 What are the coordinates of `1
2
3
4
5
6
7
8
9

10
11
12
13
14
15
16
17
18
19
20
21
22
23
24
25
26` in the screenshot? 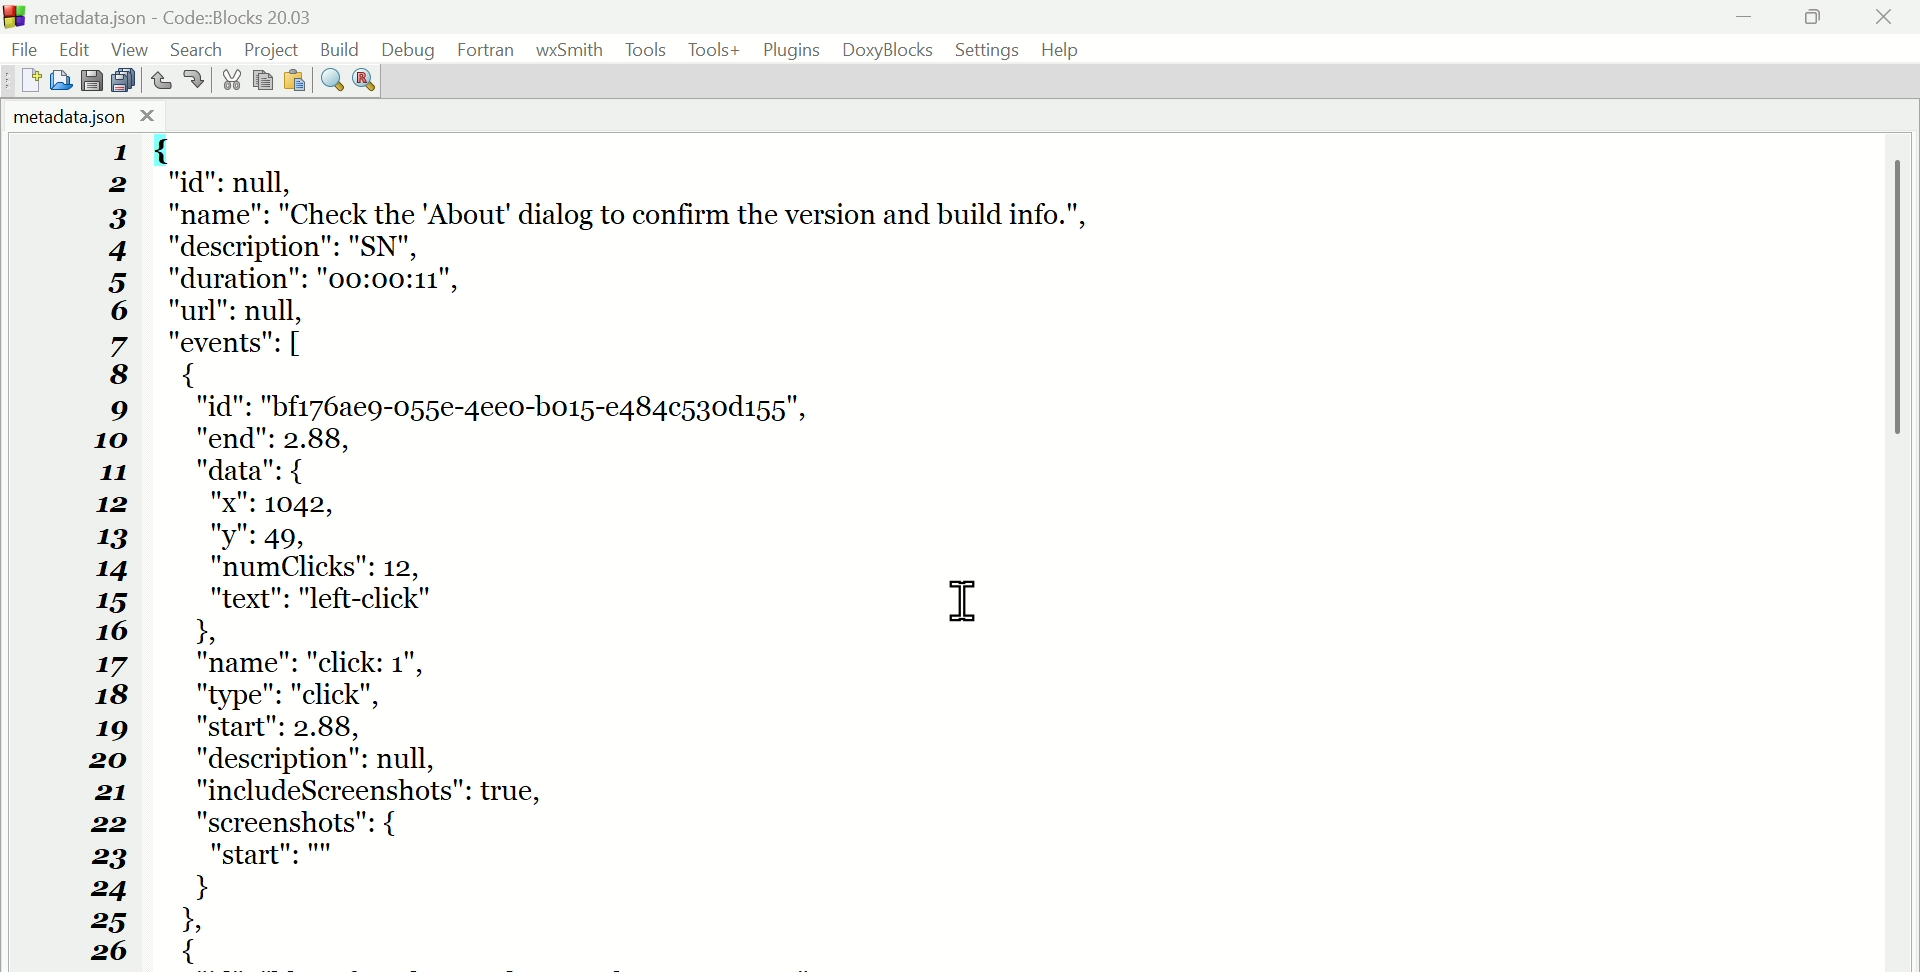 It's located at (109, 555).